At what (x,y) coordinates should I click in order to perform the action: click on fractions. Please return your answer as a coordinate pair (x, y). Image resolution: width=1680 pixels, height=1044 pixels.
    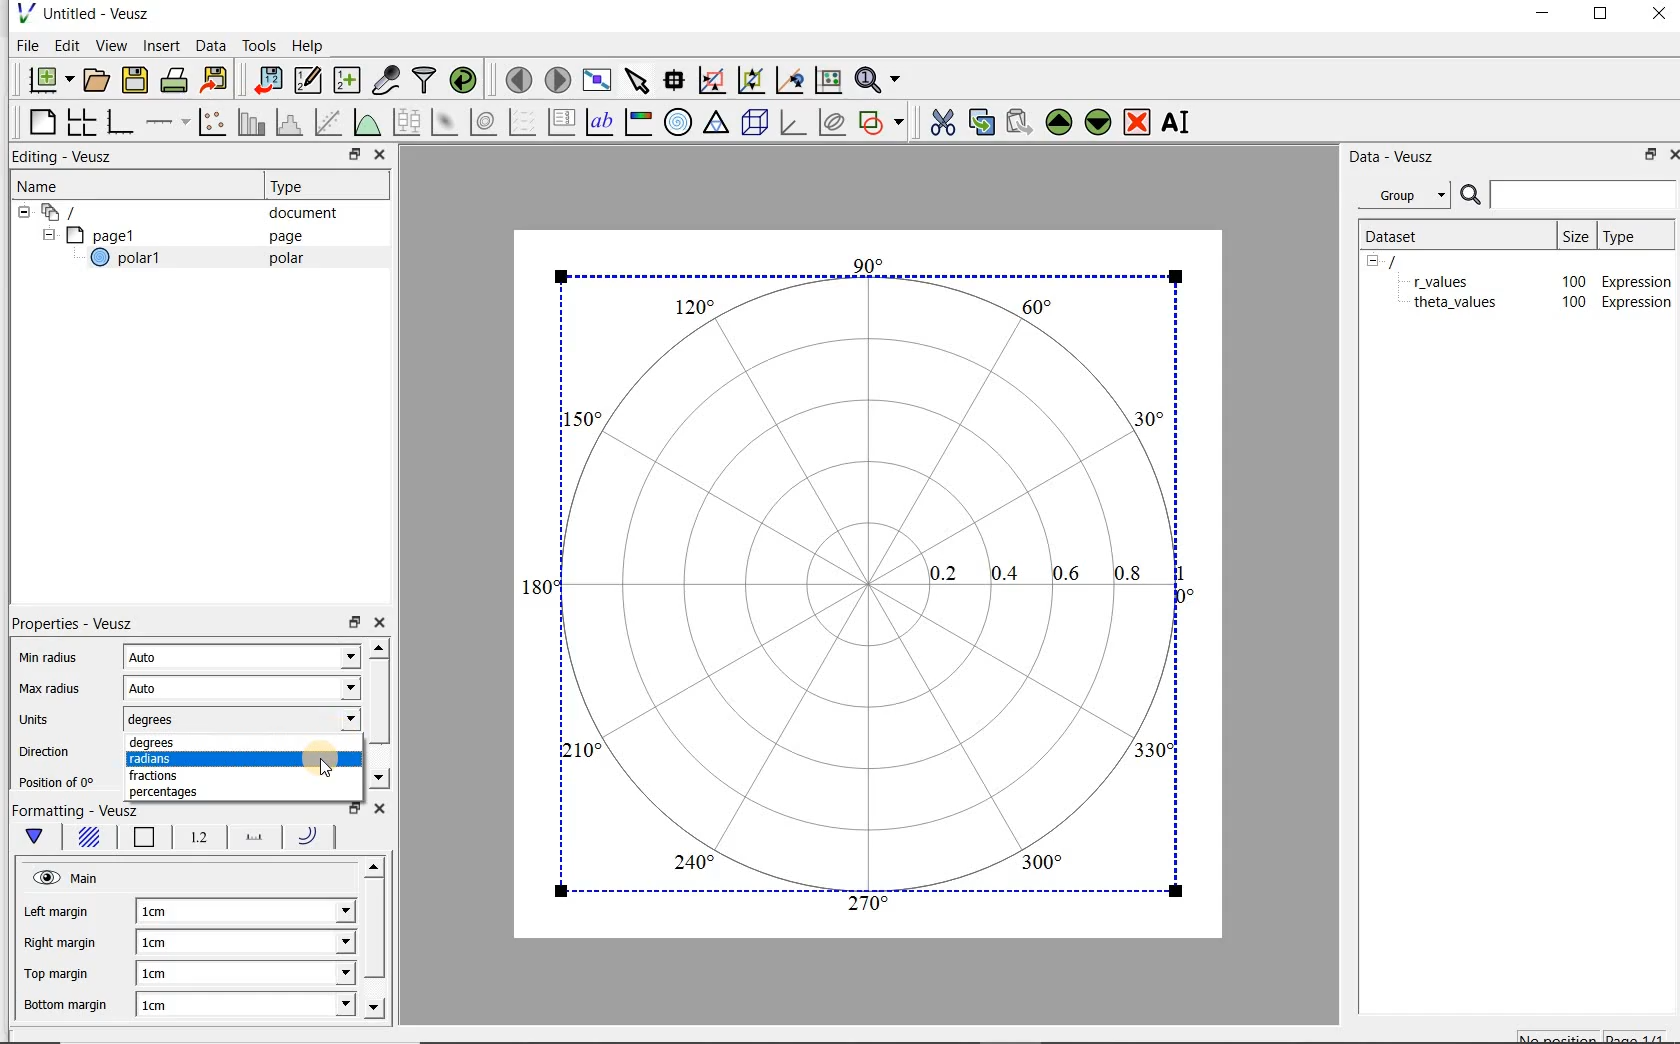
    Looking at the image, I should click on (186, 774).